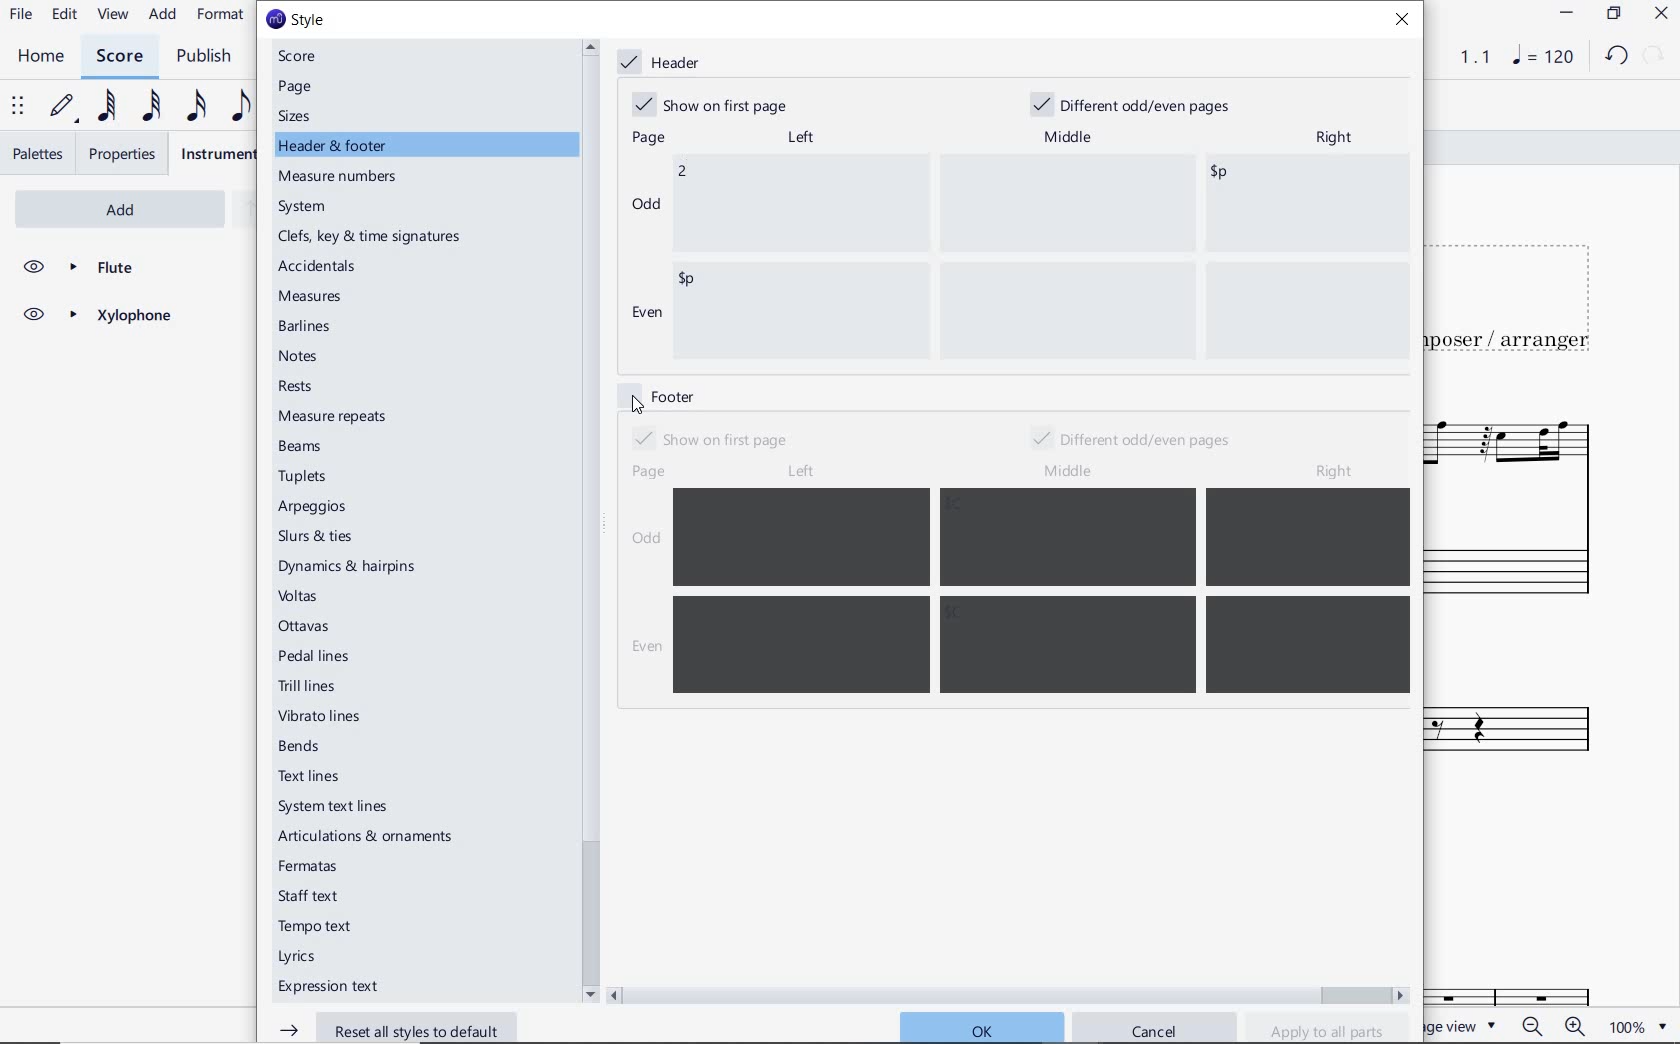  I want to click on right, so click(1339, 471).